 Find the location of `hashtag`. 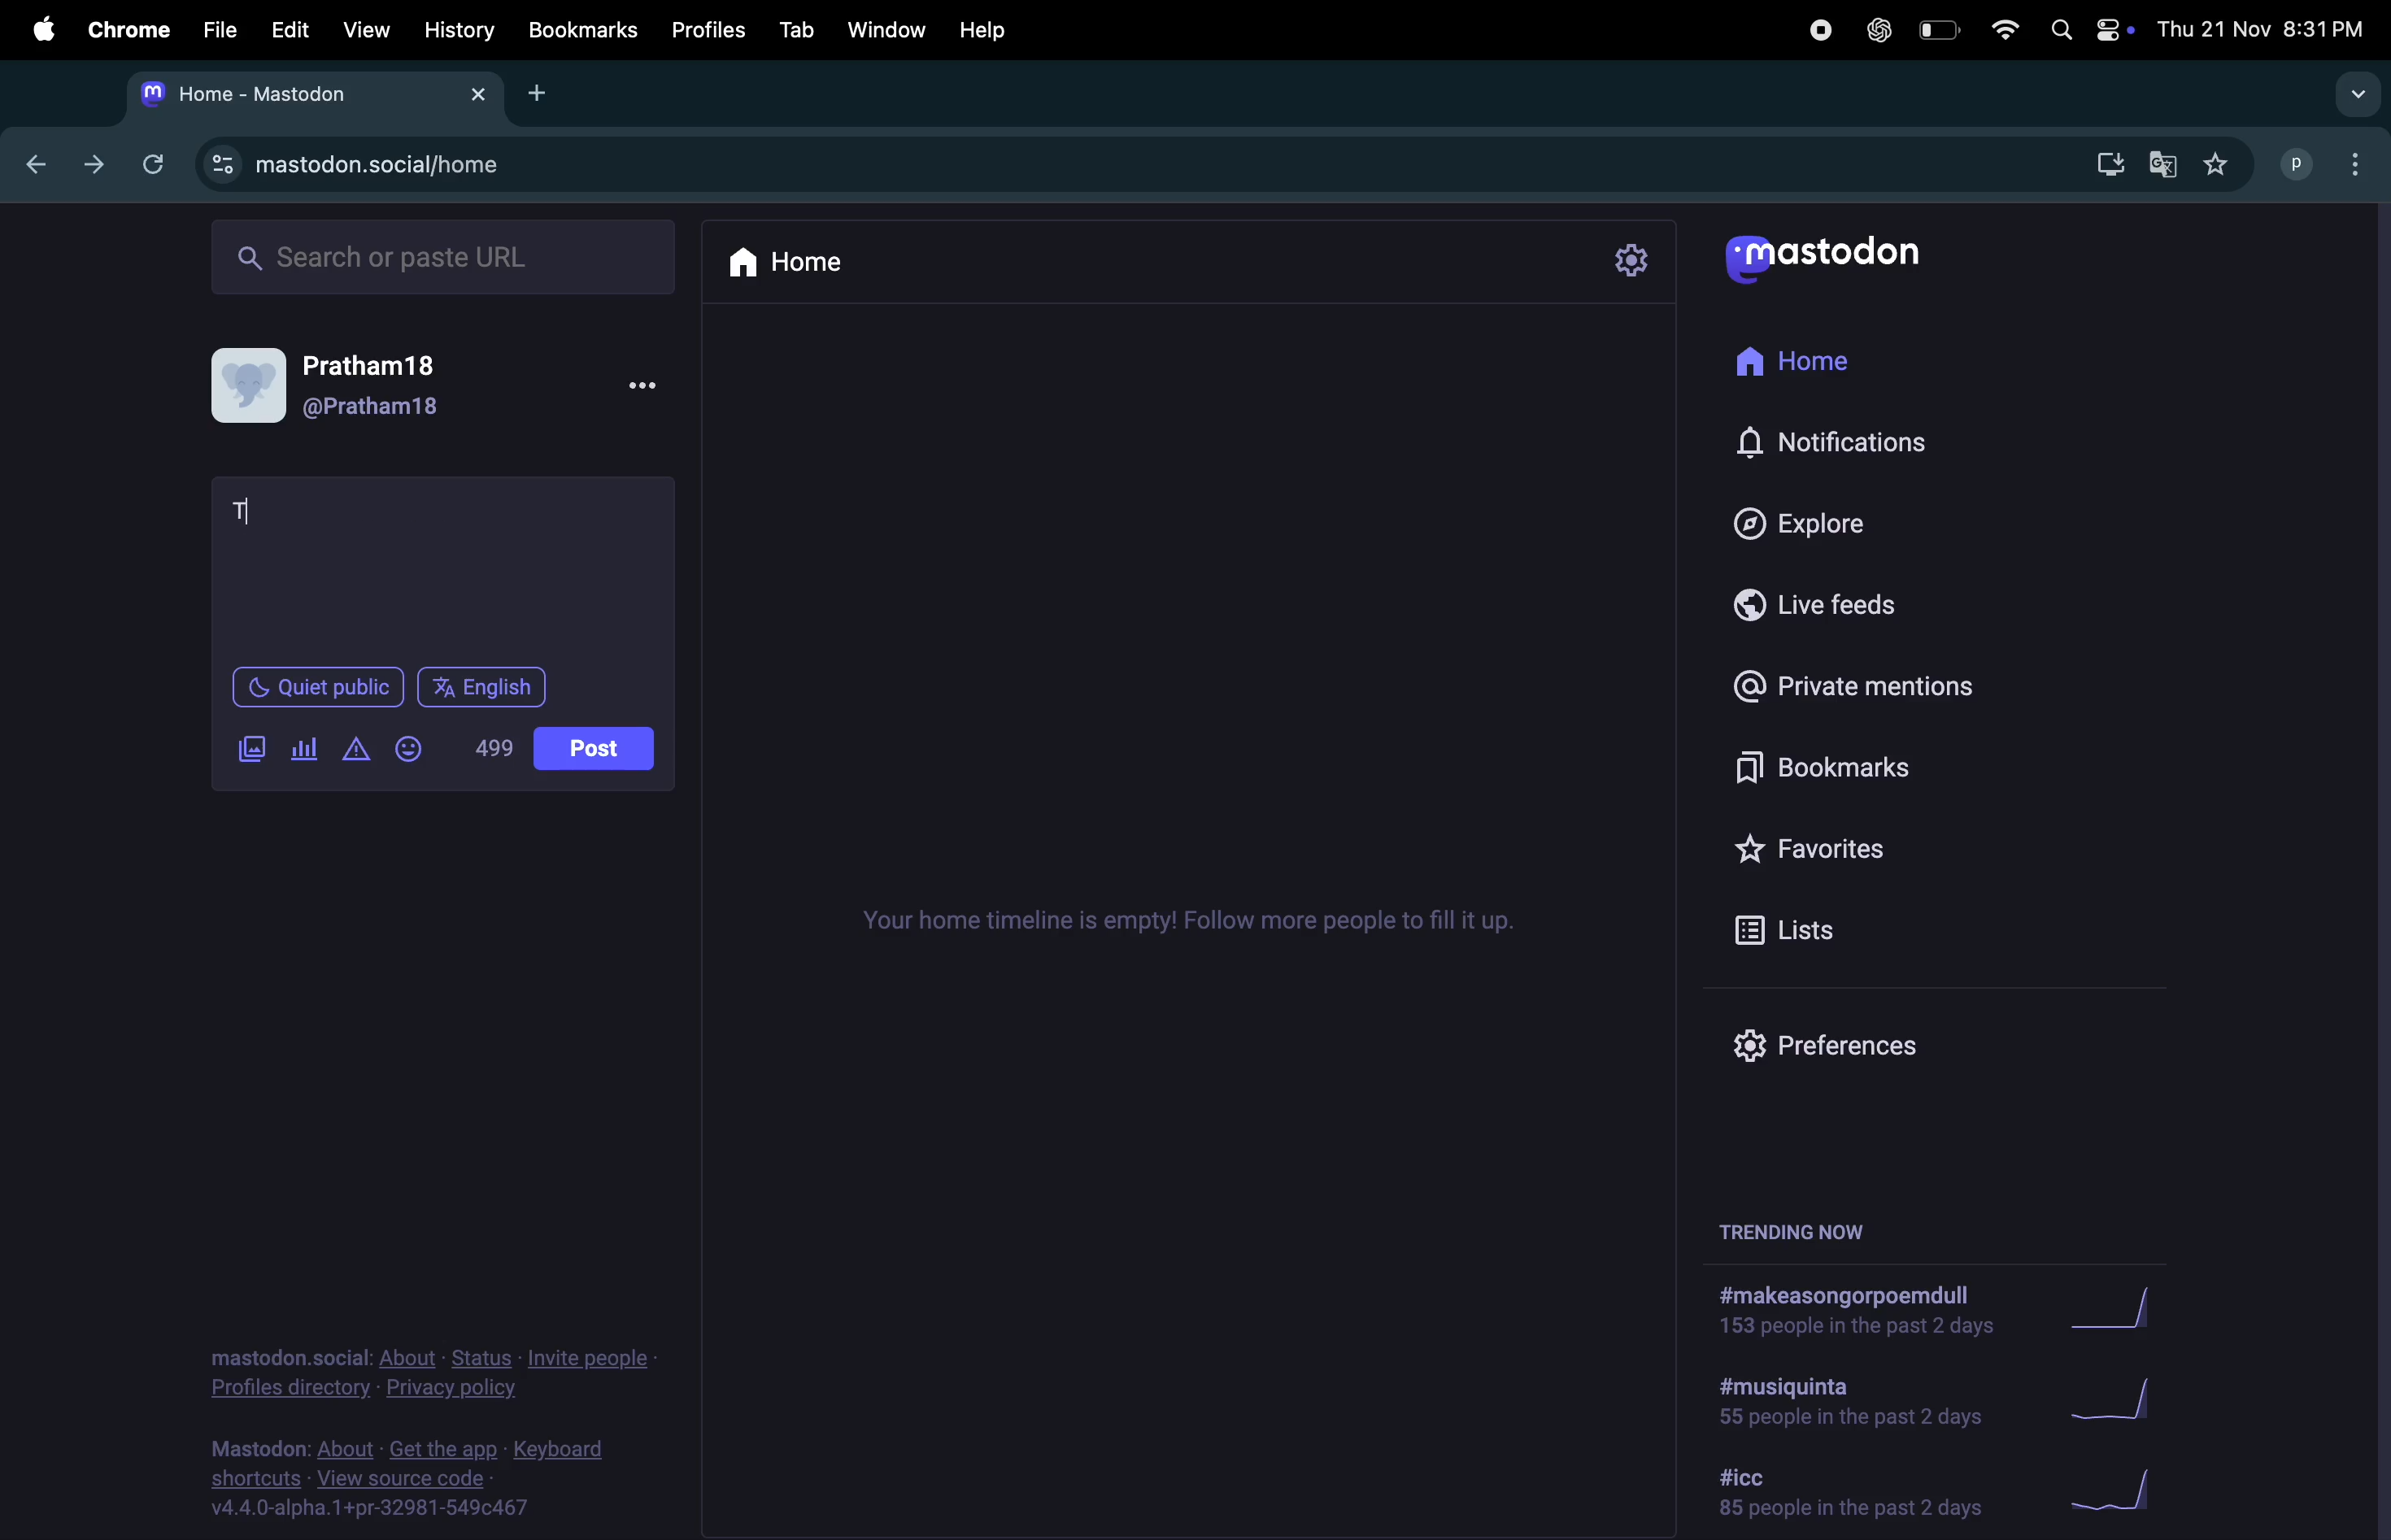

hashtag is located at coordinates (1843, 1405).